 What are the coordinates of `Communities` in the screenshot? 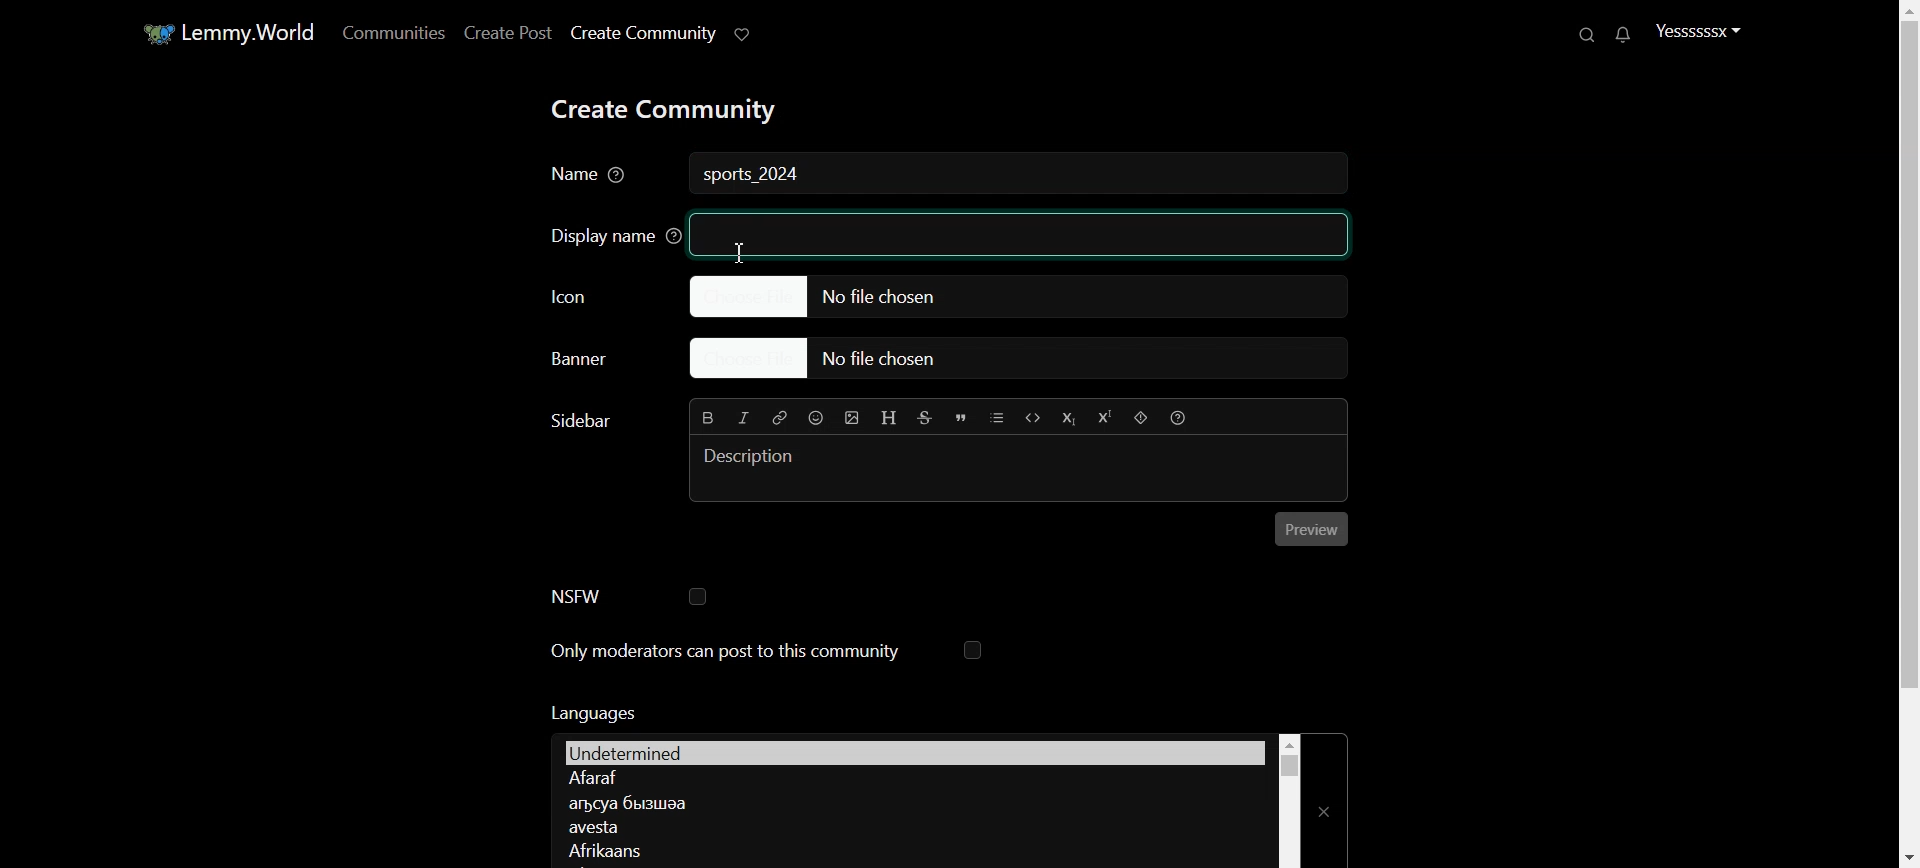 It's located at (390, 32).